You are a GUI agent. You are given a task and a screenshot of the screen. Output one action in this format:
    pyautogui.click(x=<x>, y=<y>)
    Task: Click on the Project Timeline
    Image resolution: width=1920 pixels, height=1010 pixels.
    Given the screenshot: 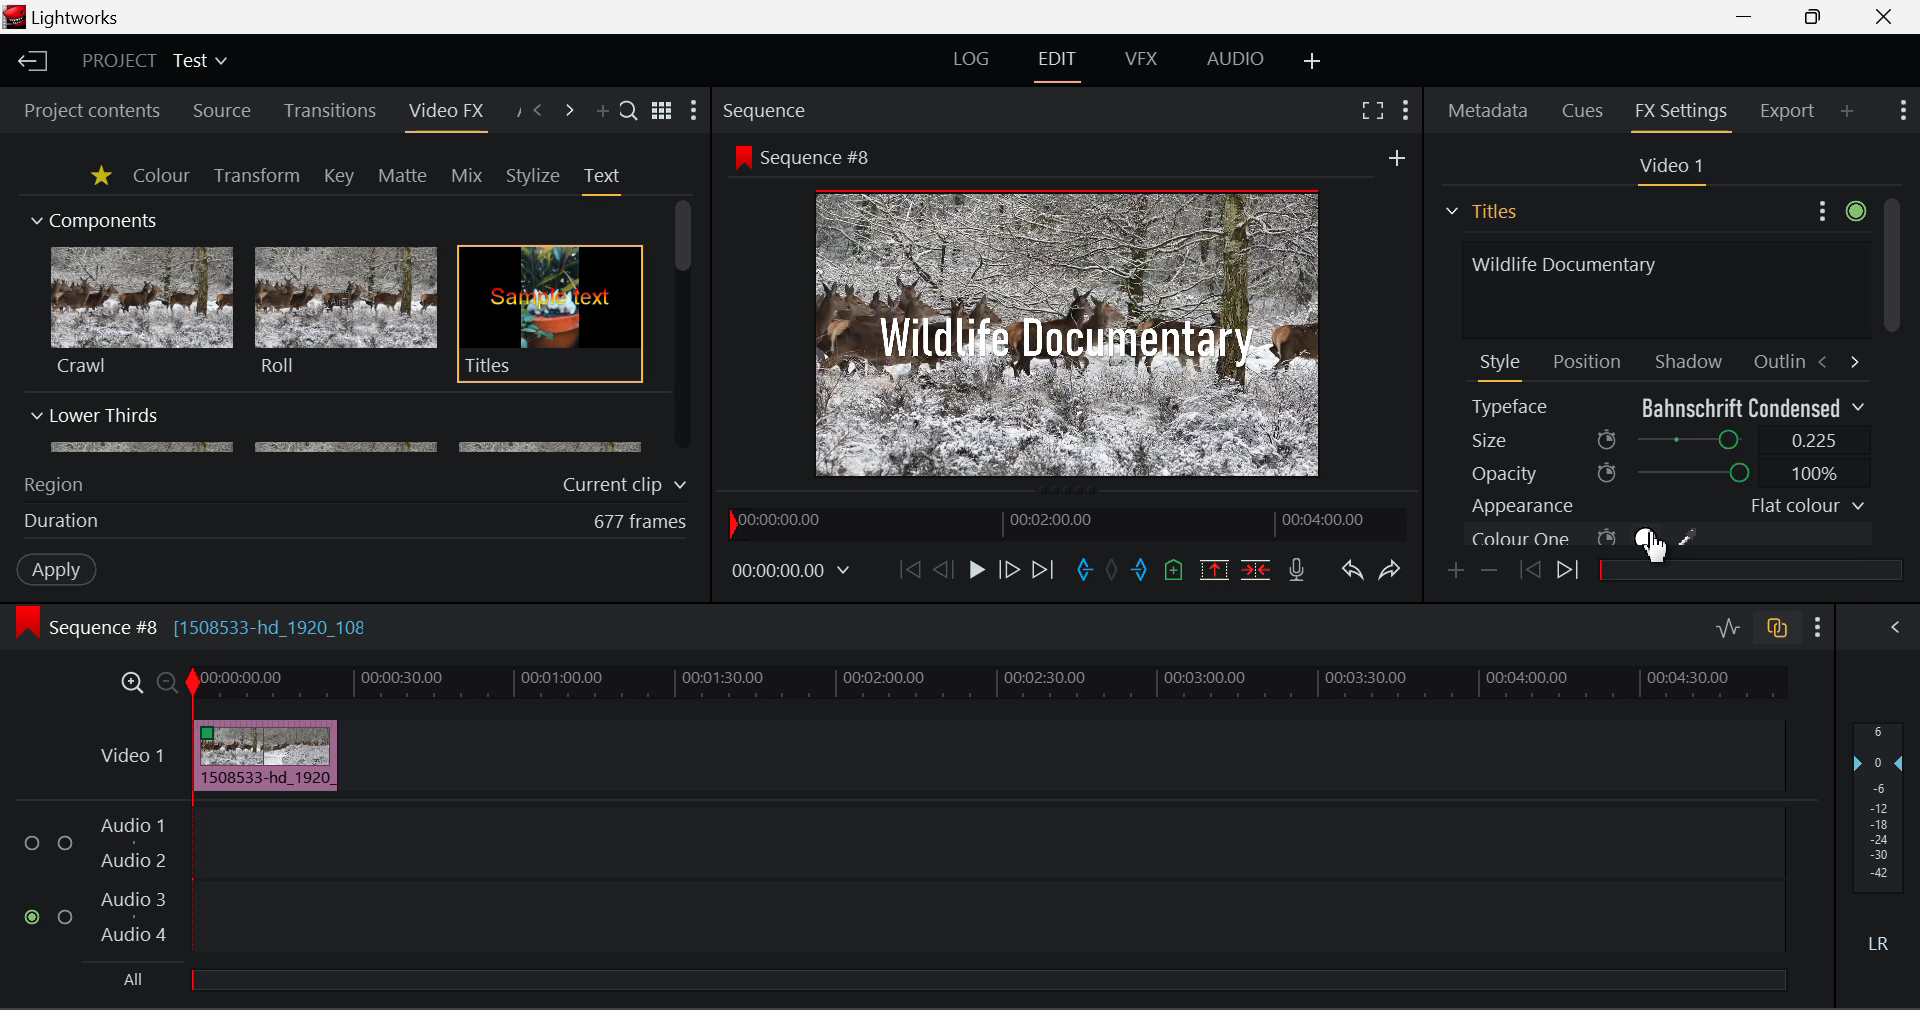 What is the action you would take?
    pyautogui.click(x=989, y=684)
    